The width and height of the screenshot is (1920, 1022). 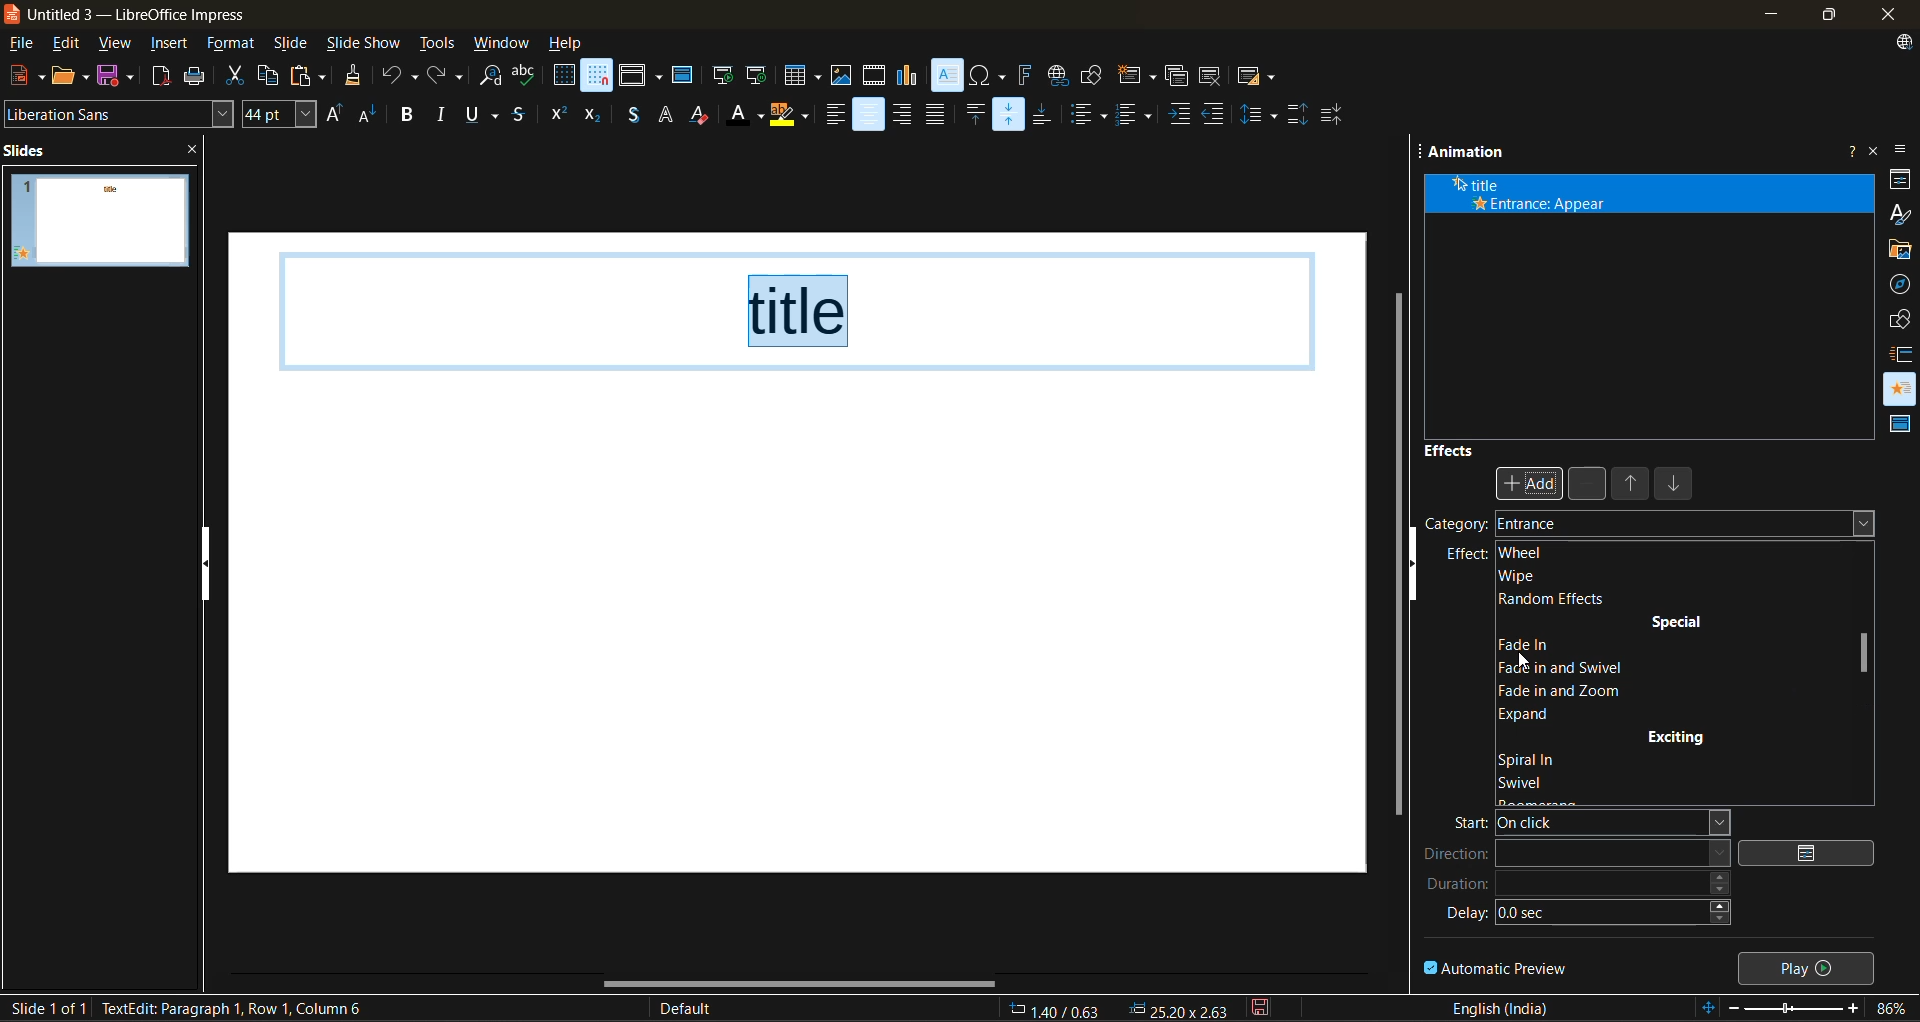 I want to click on paste, so click(x=312, y=76).